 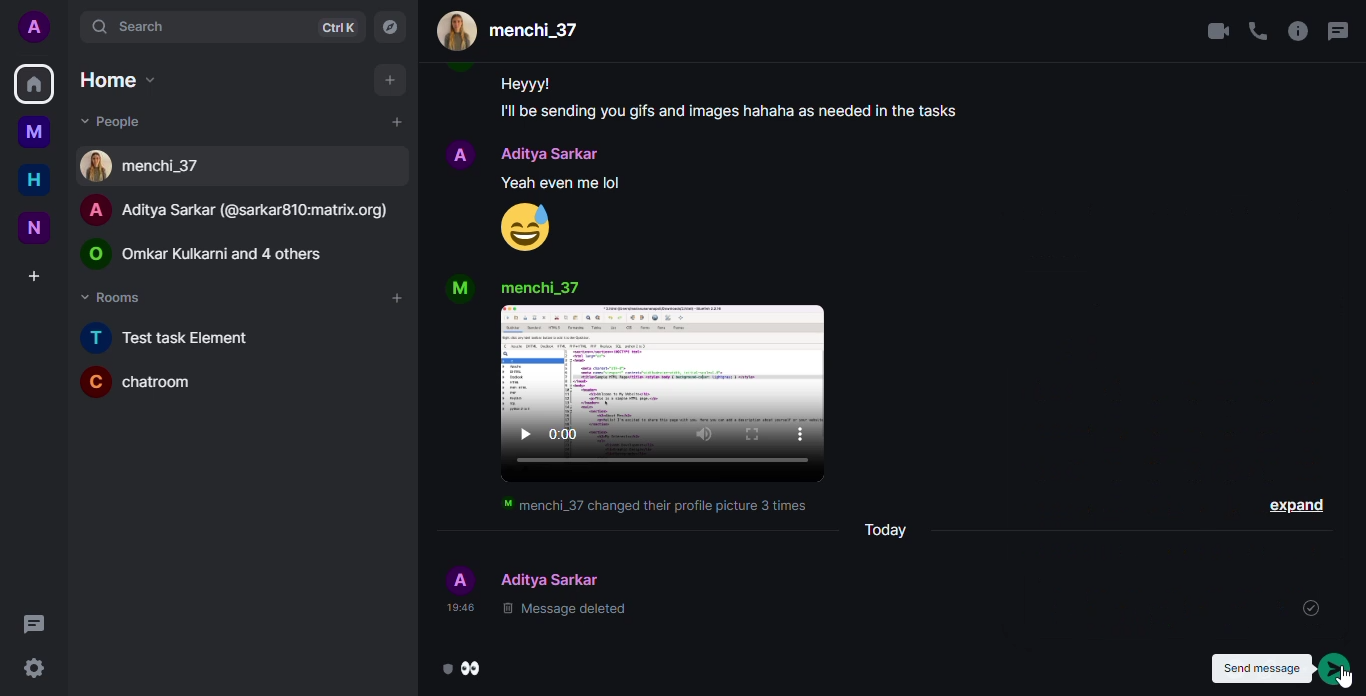 What do you see at coordinates (389, 27) in the screenshot?
I see `navigator` at bounding box center [389, 27].